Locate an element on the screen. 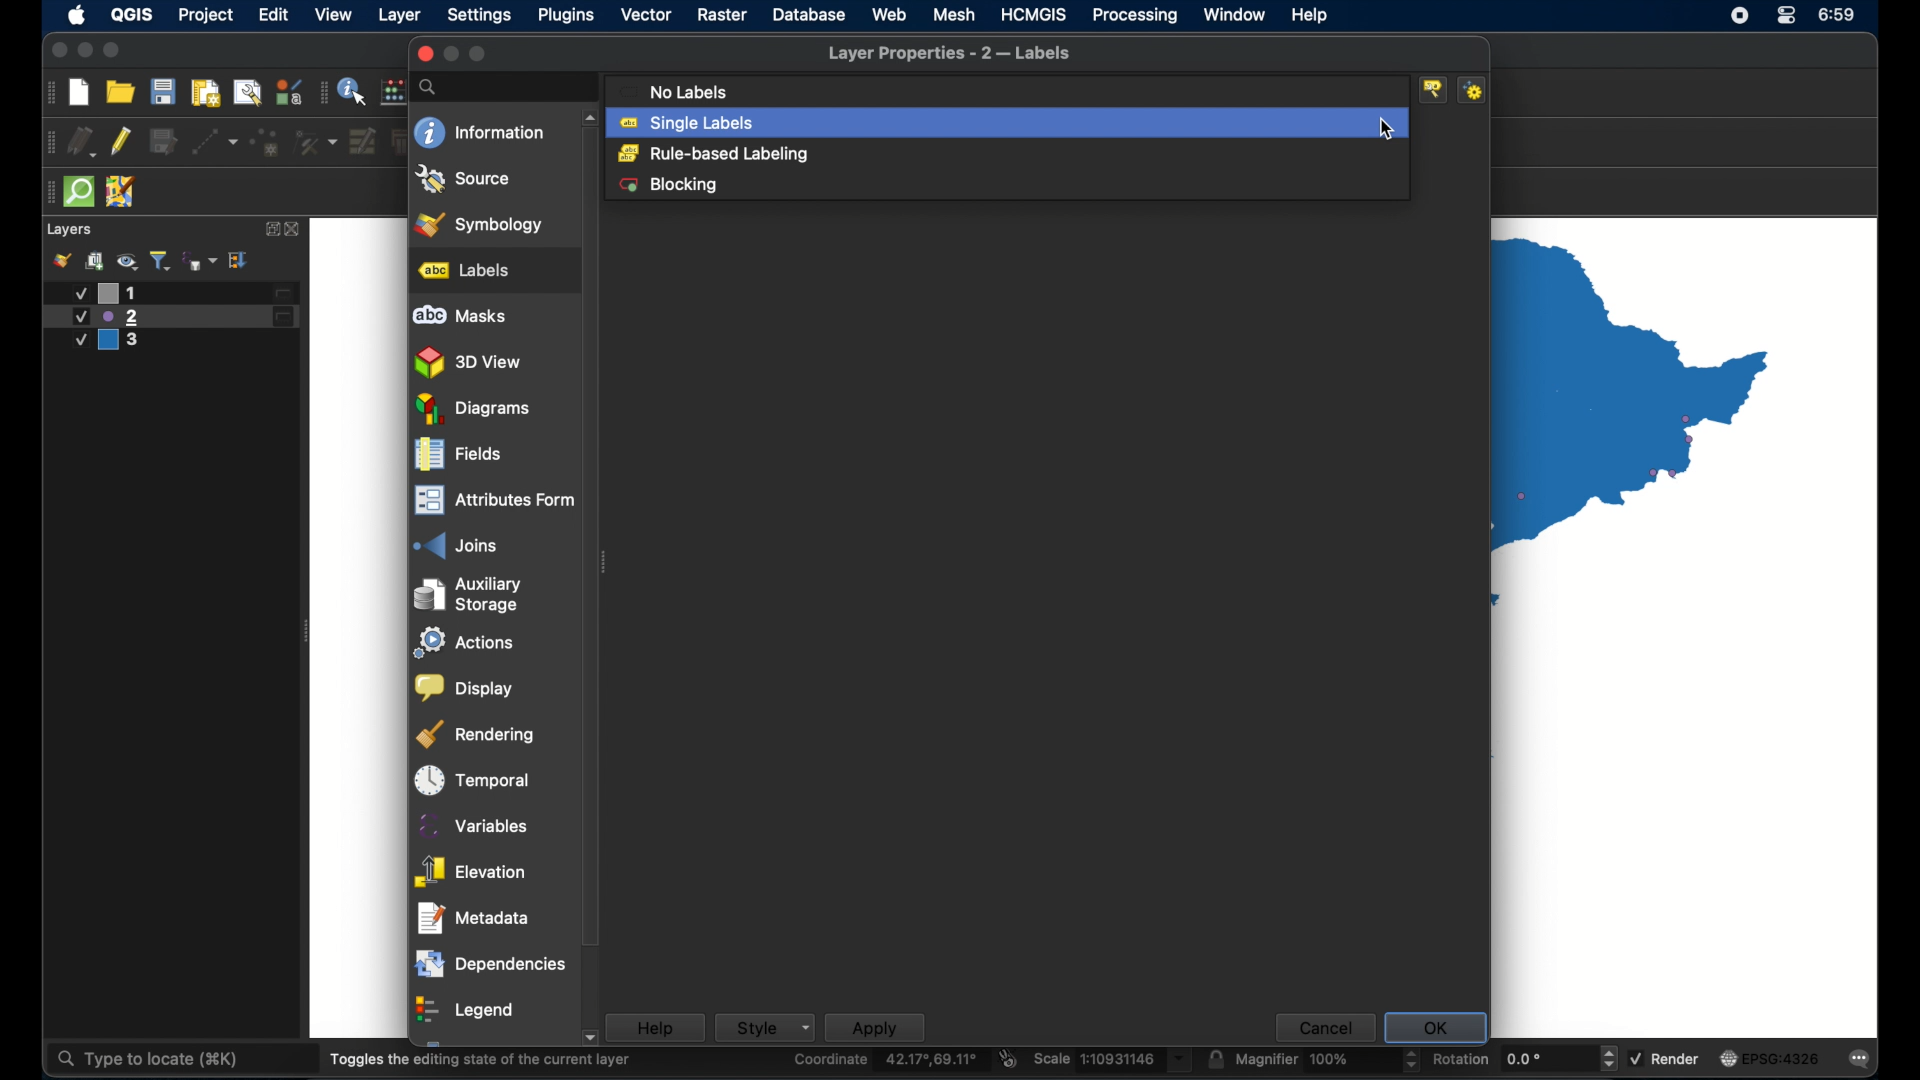  render is located at coordinates (1664, 1056).